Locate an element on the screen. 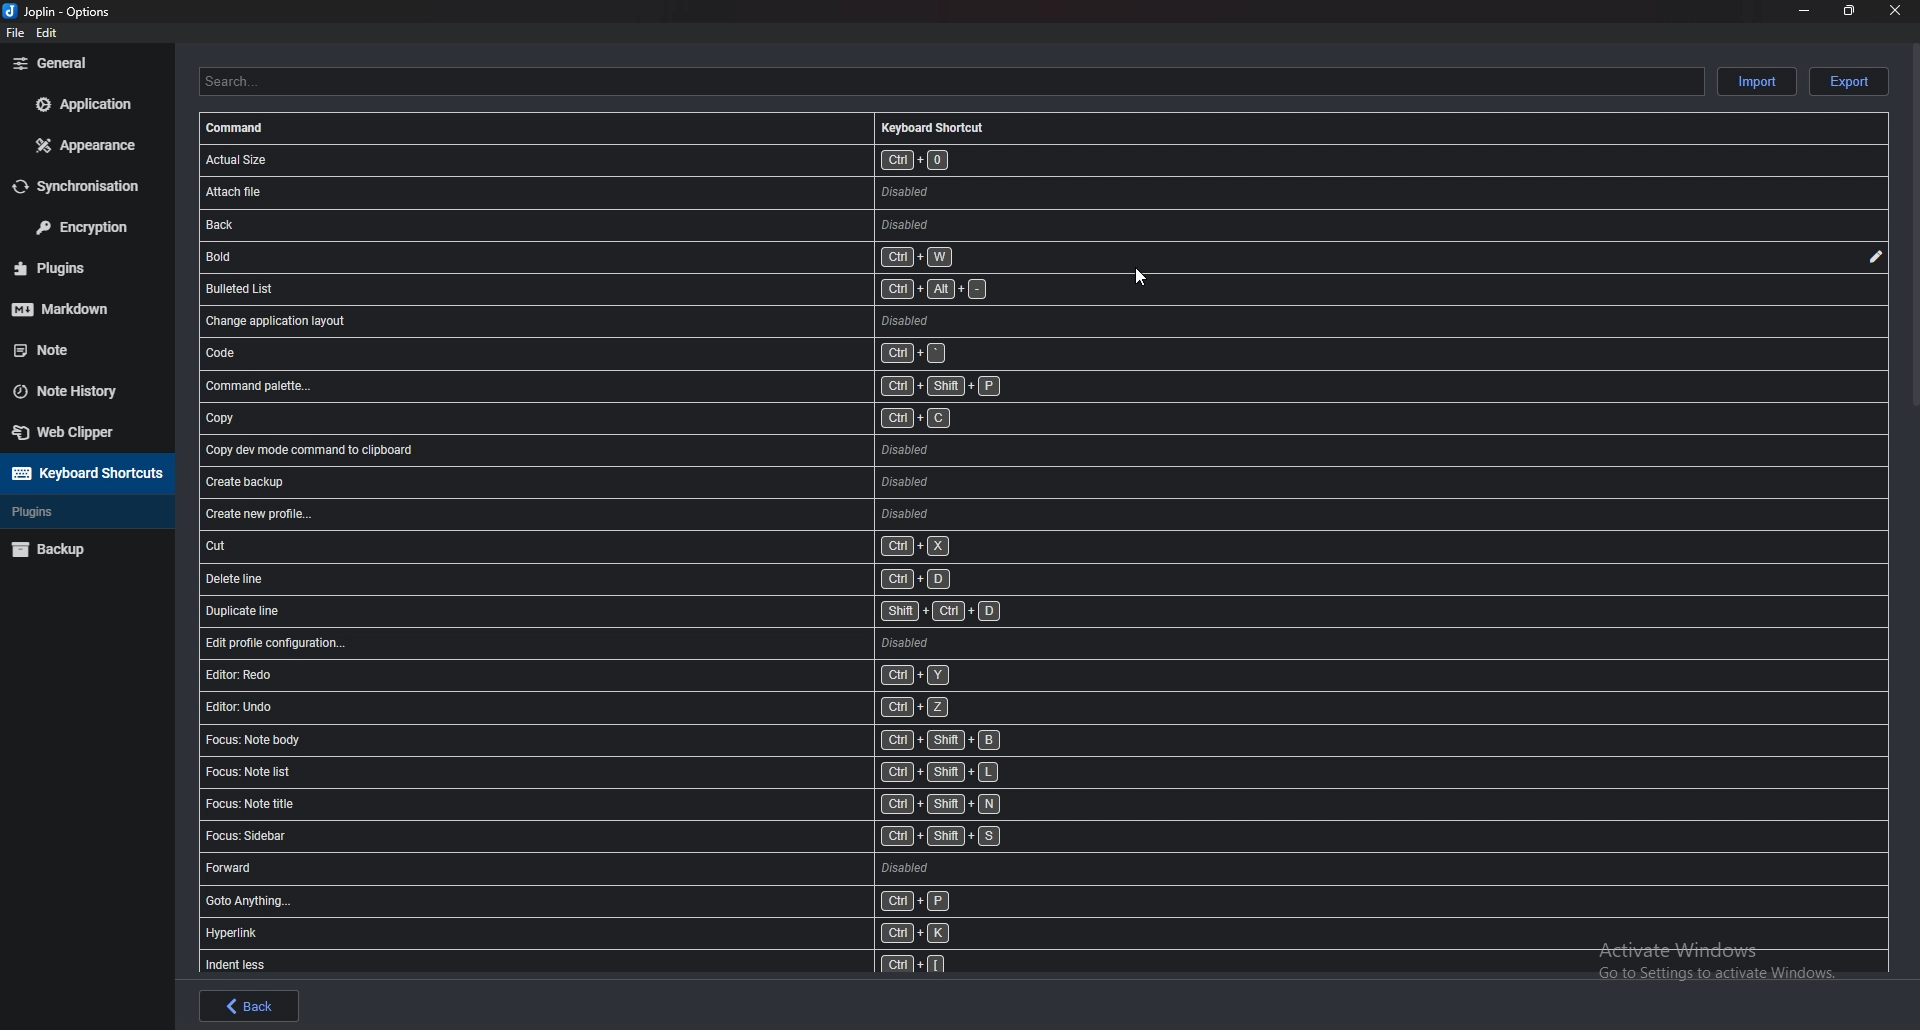 The height and width of the screenshot is (1030, 1920). shortcut is located at coordinates (660, 480).